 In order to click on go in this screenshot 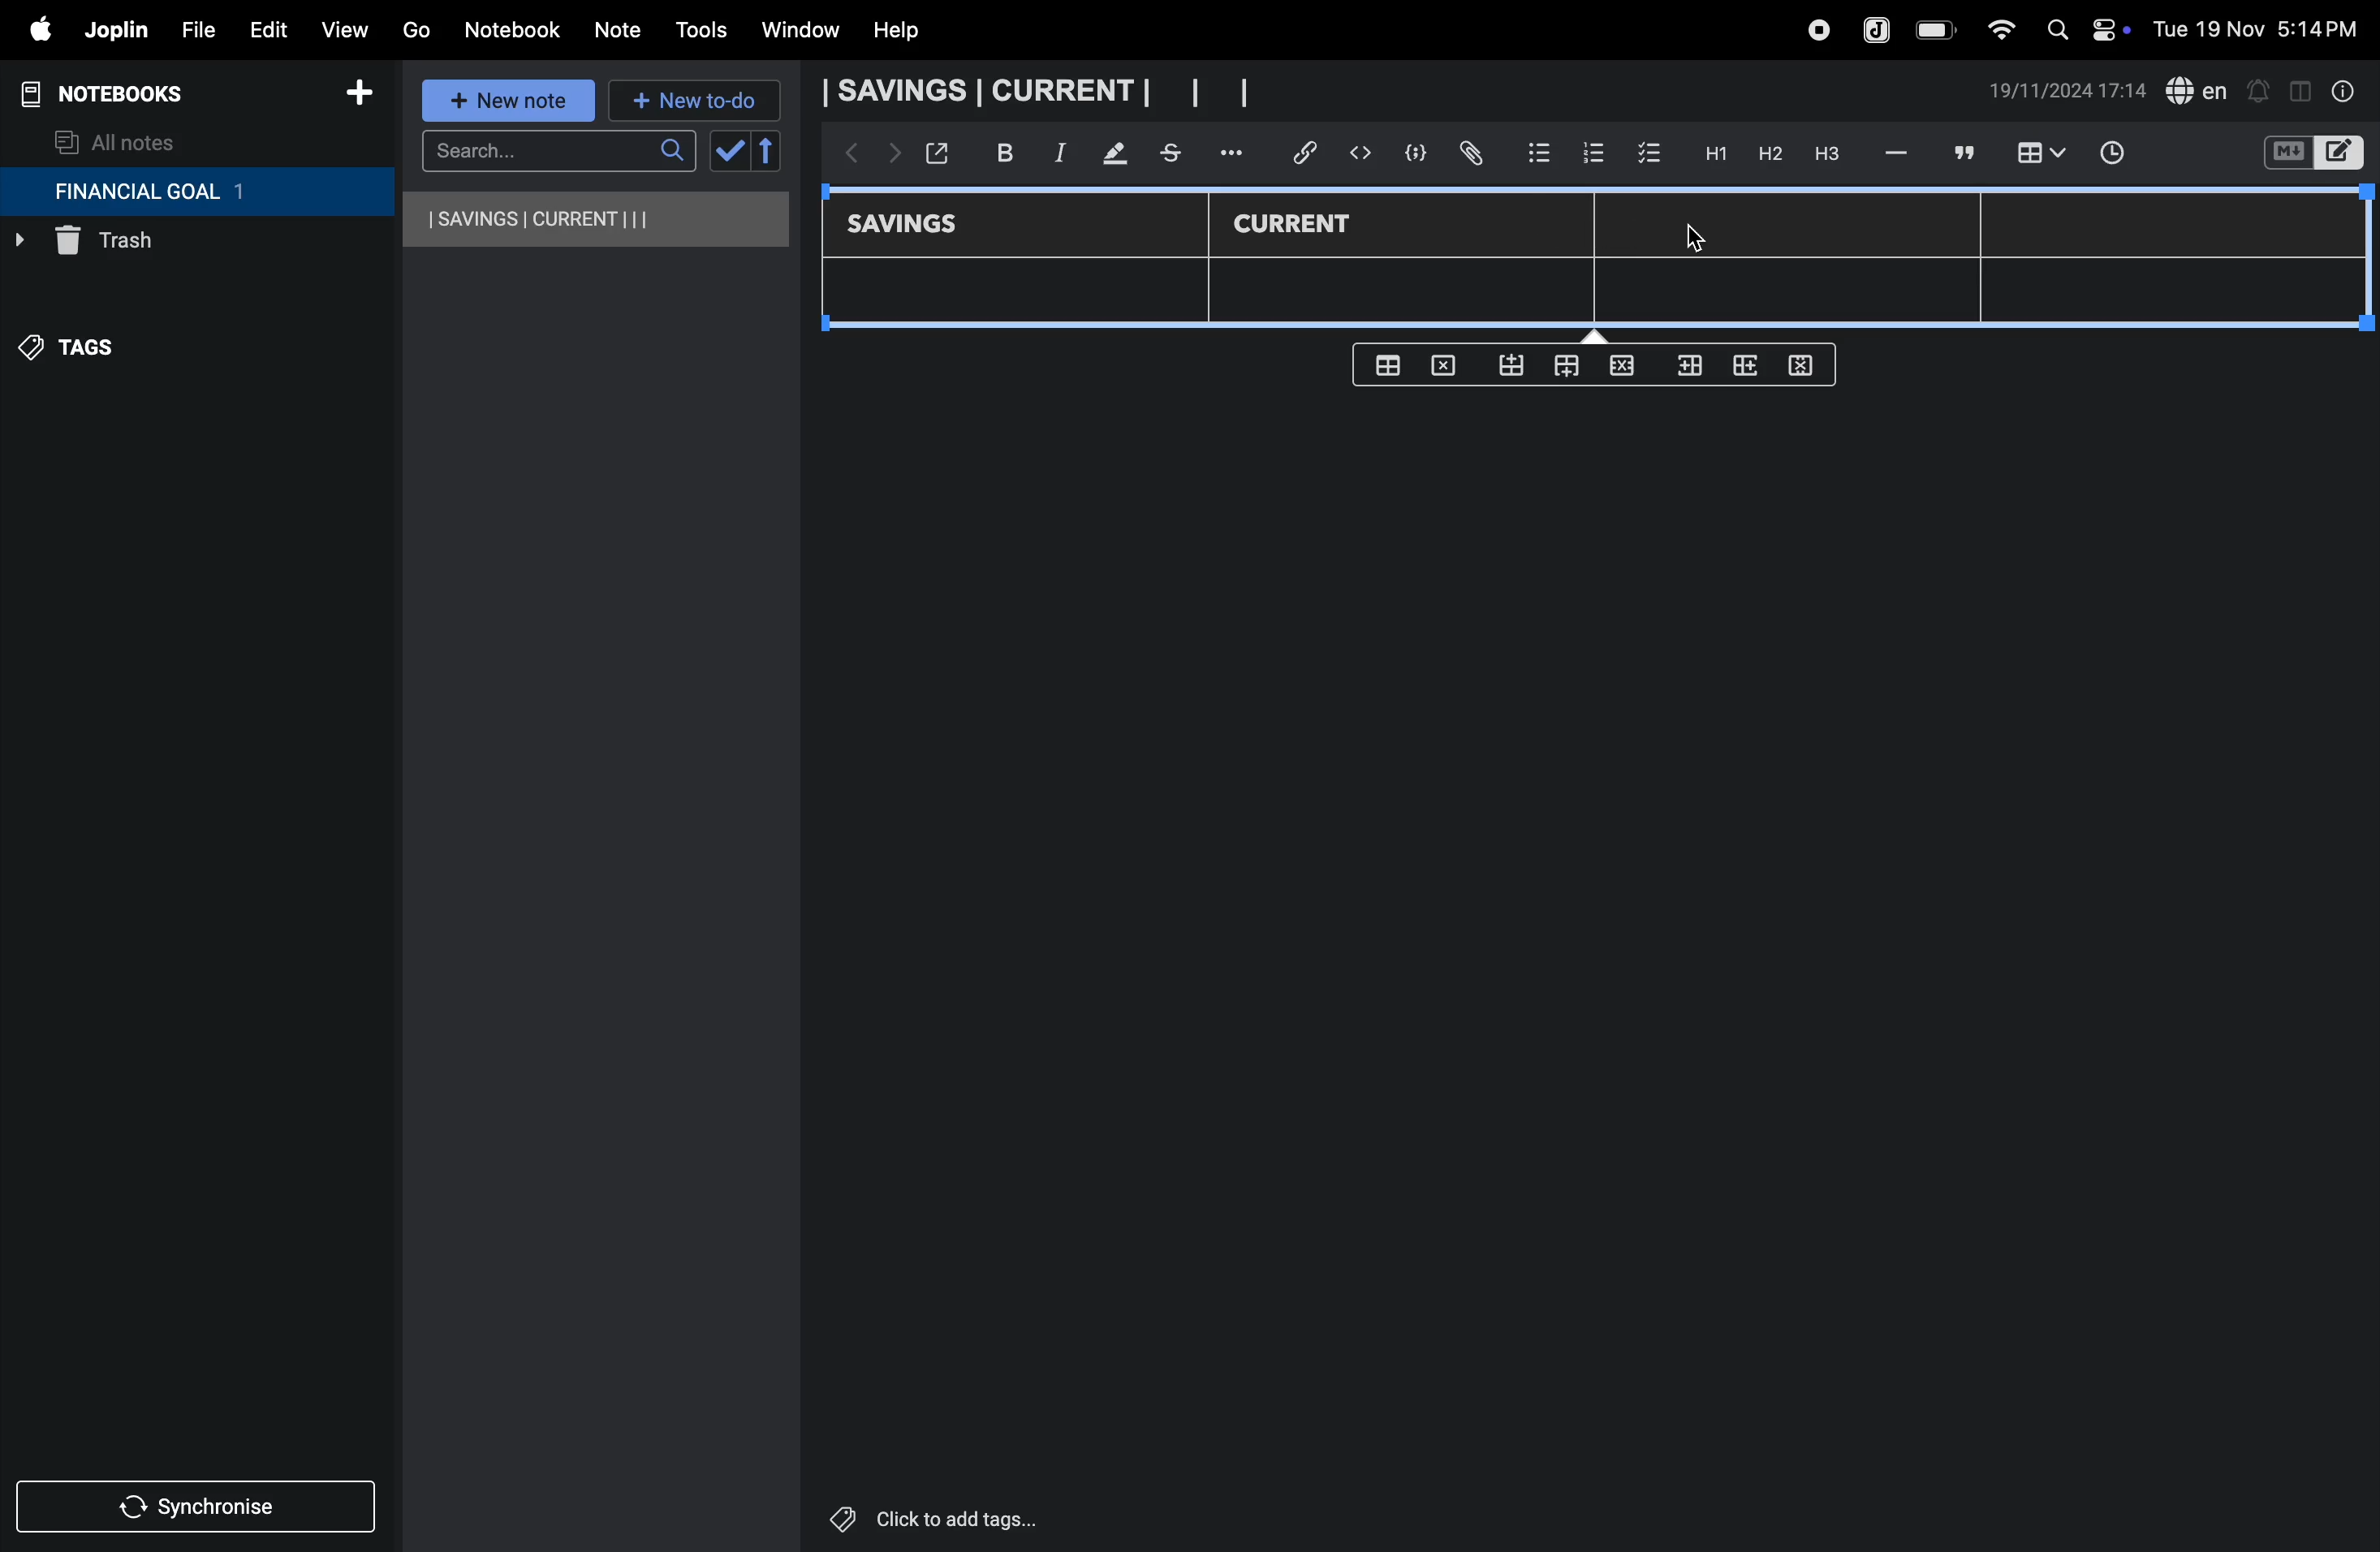, I will do `click(416, 27)`.